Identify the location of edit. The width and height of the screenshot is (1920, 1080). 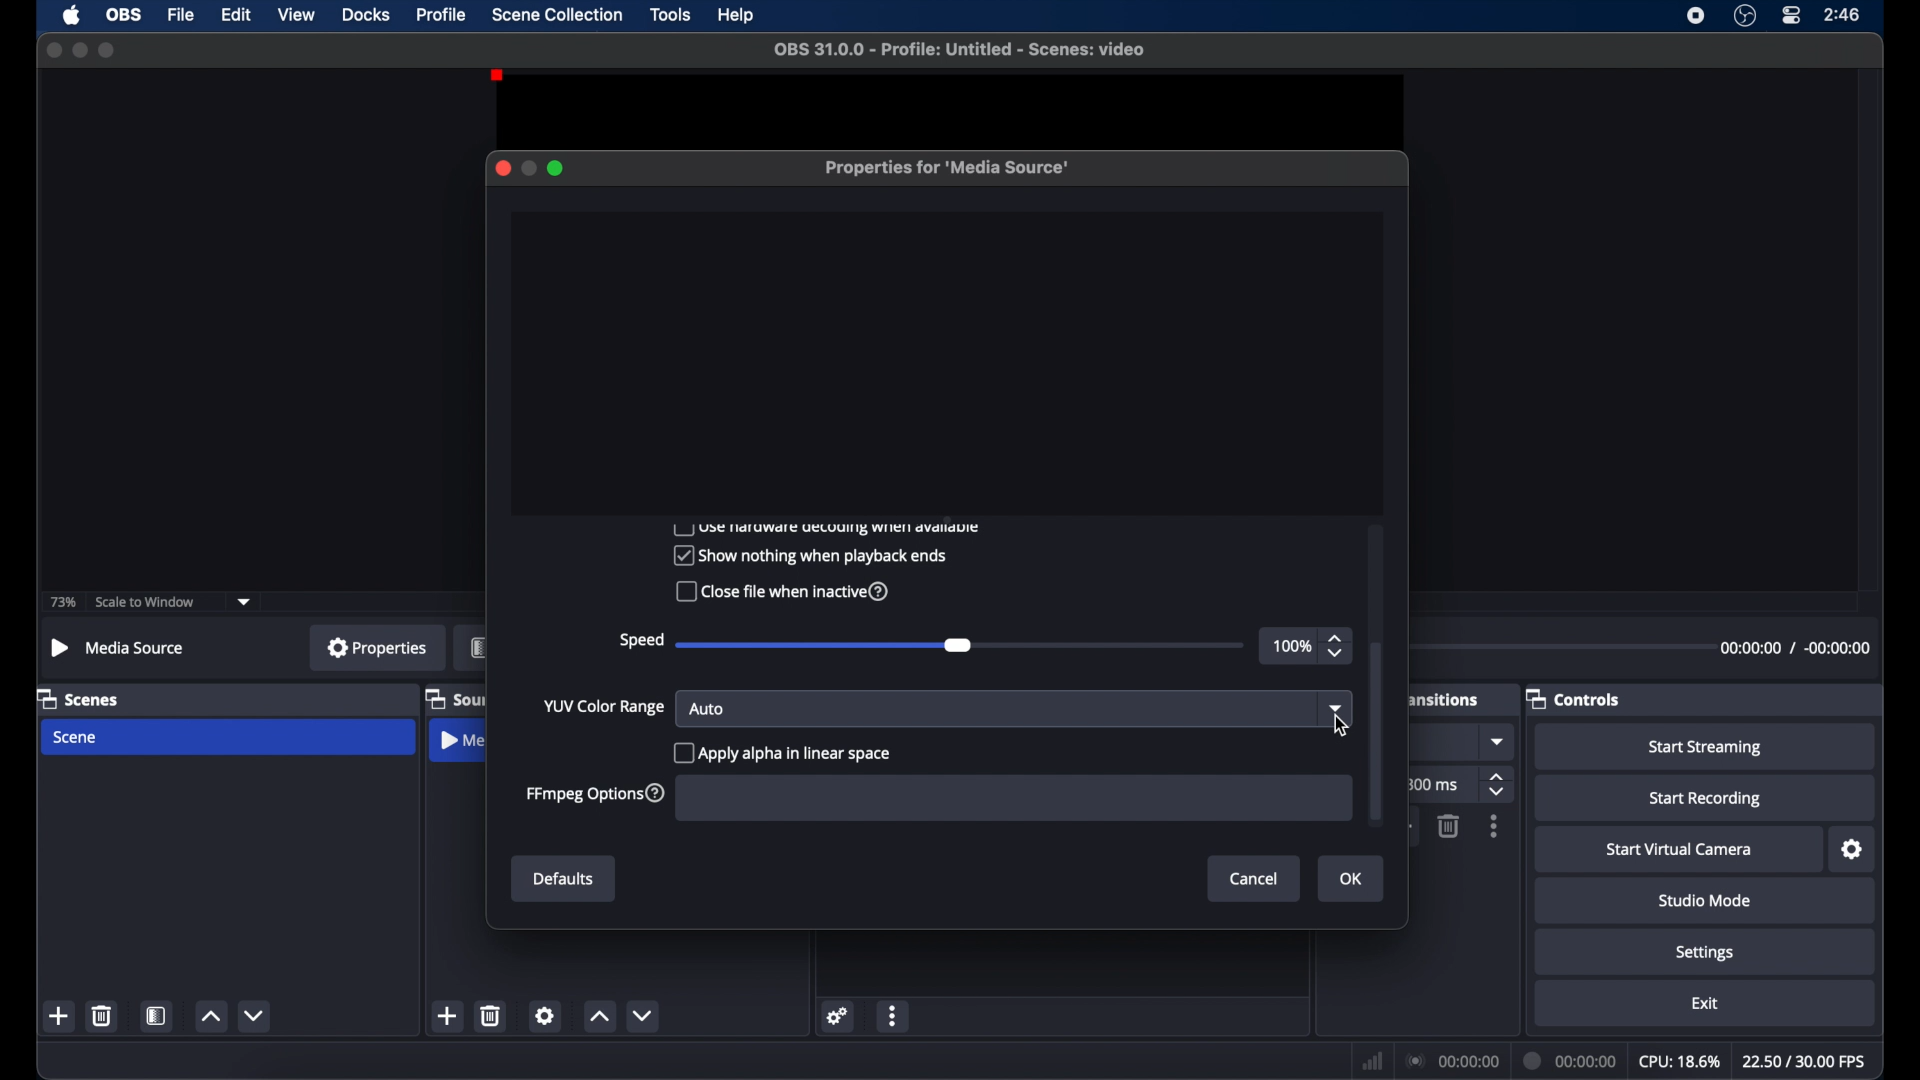
(236, 15).